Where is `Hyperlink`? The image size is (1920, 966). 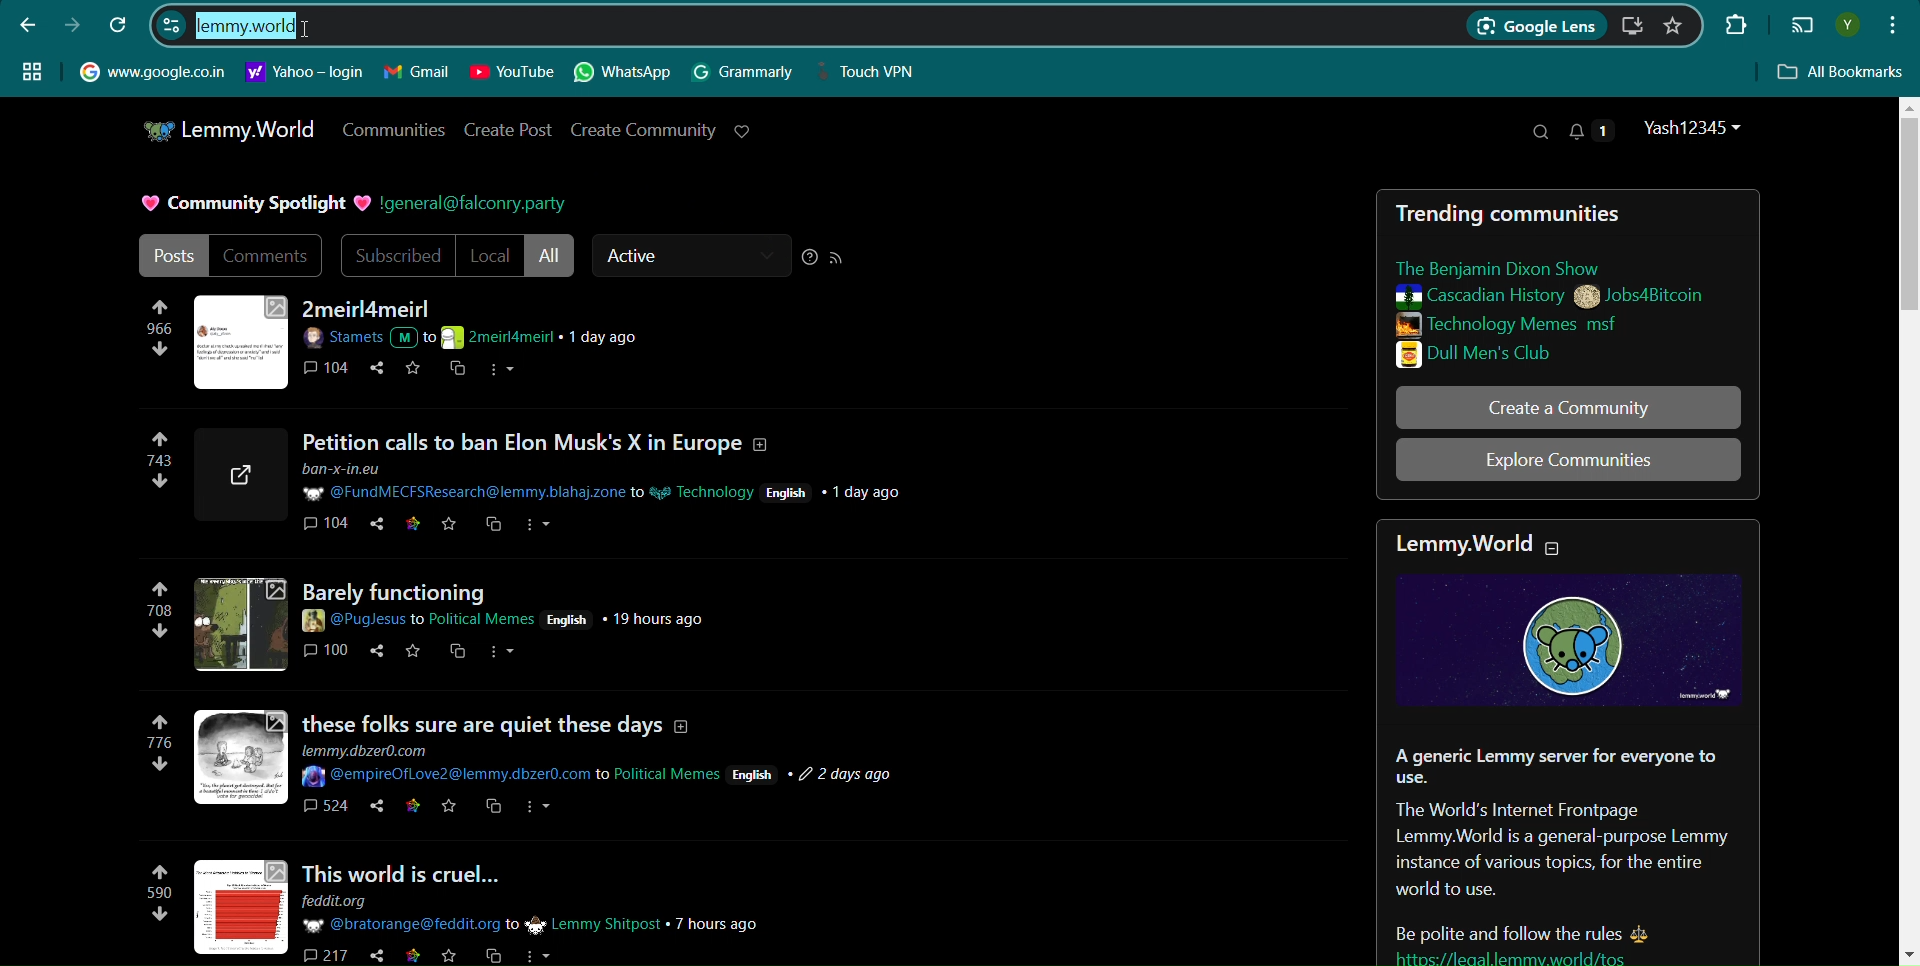
Hyperlink is located at coordinates (305, 72).